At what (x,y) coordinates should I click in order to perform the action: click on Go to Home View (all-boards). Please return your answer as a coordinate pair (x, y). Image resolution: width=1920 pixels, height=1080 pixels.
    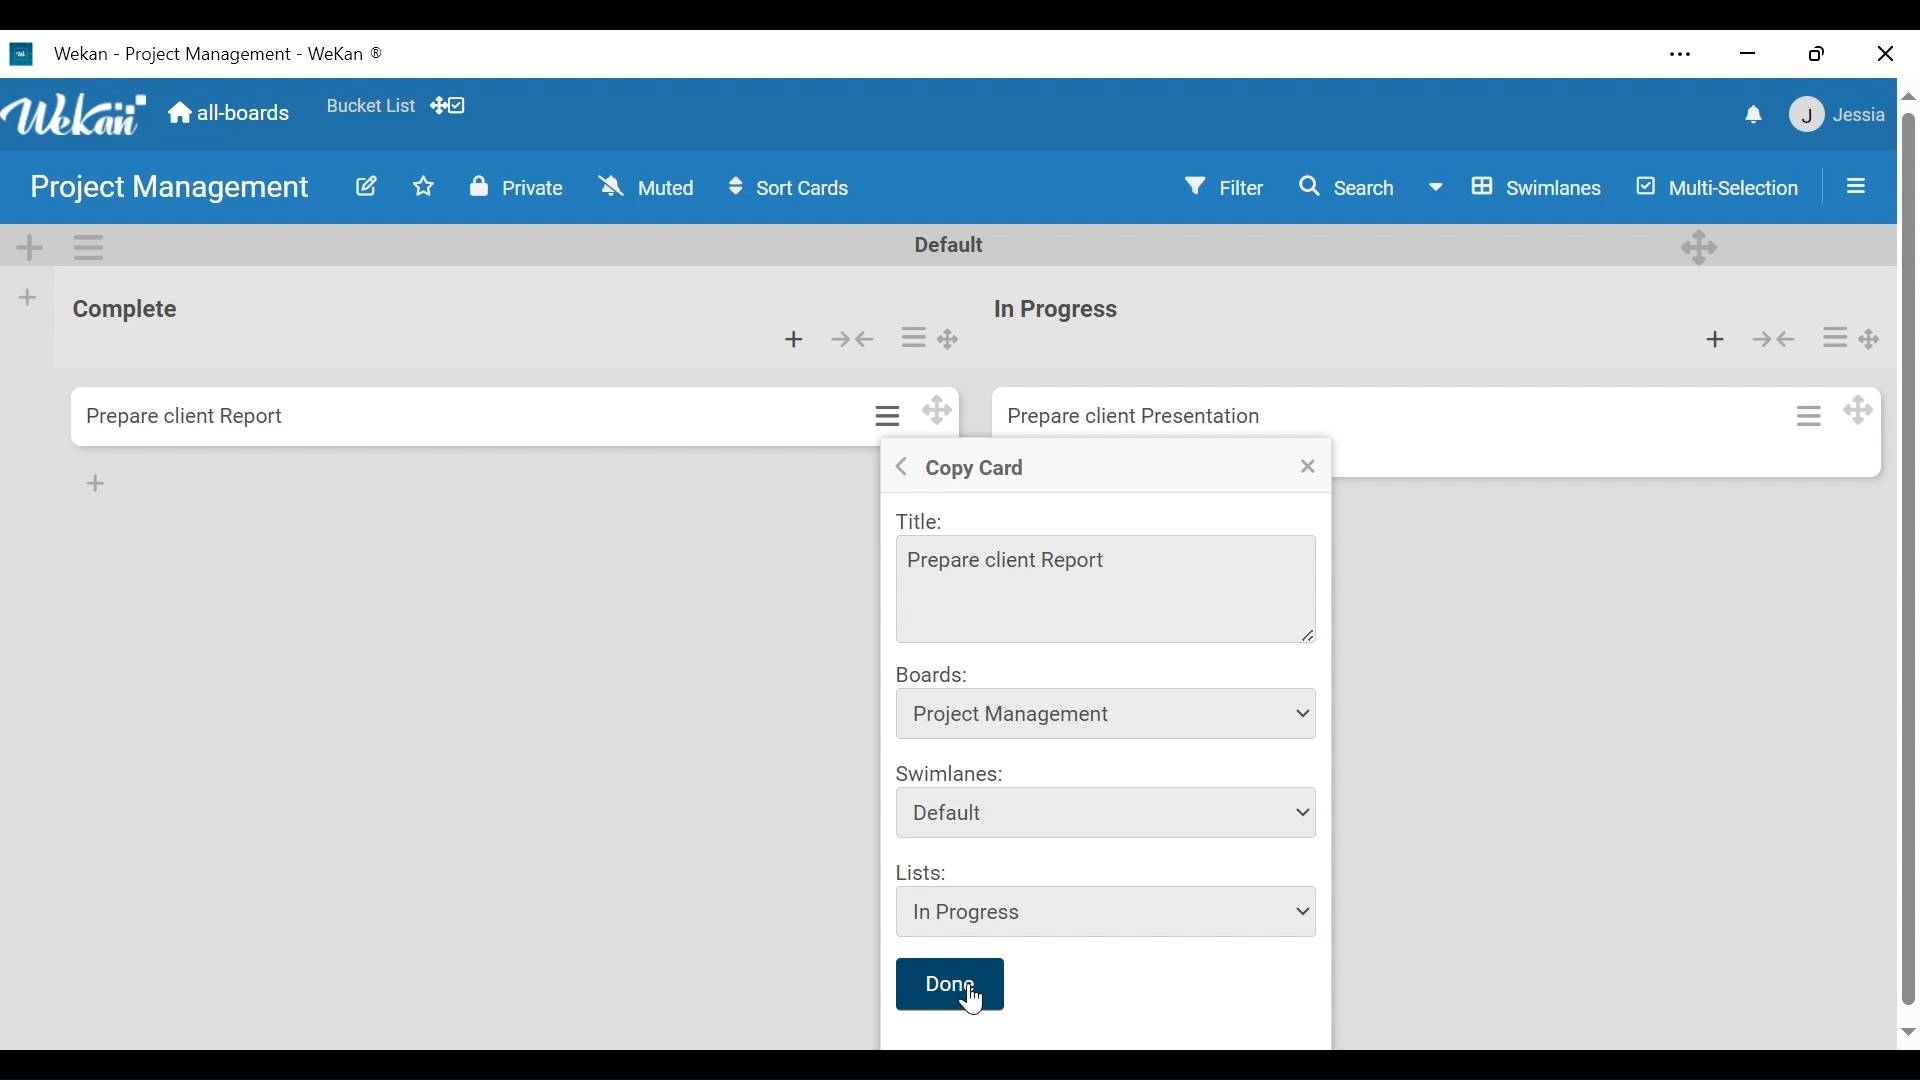
    Looking at the image, I should click on (226, 113).